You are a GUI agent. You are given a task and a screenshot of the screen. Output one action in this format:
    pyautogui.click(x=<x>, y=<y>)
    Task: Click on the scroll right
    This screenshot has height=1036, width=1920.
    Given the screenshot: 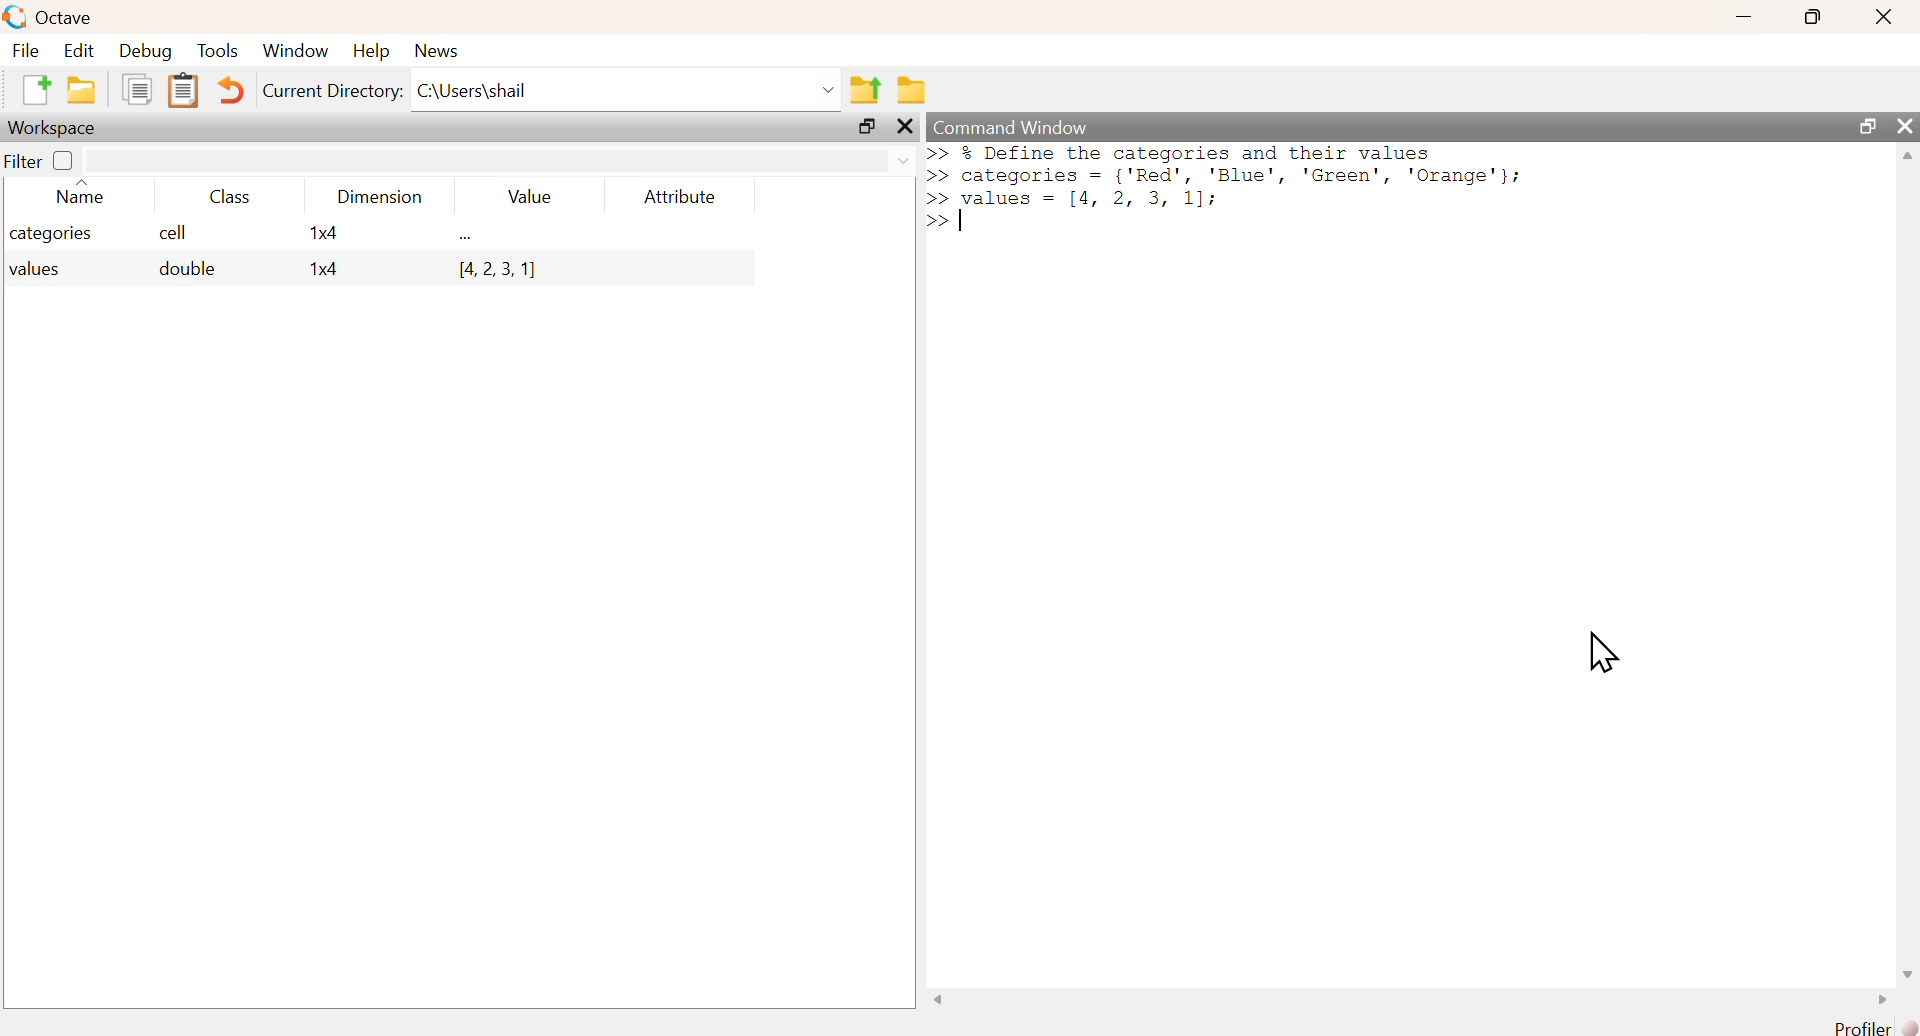 What is the action you would take?
    pyautogui.click(x=1878, y=998)
    